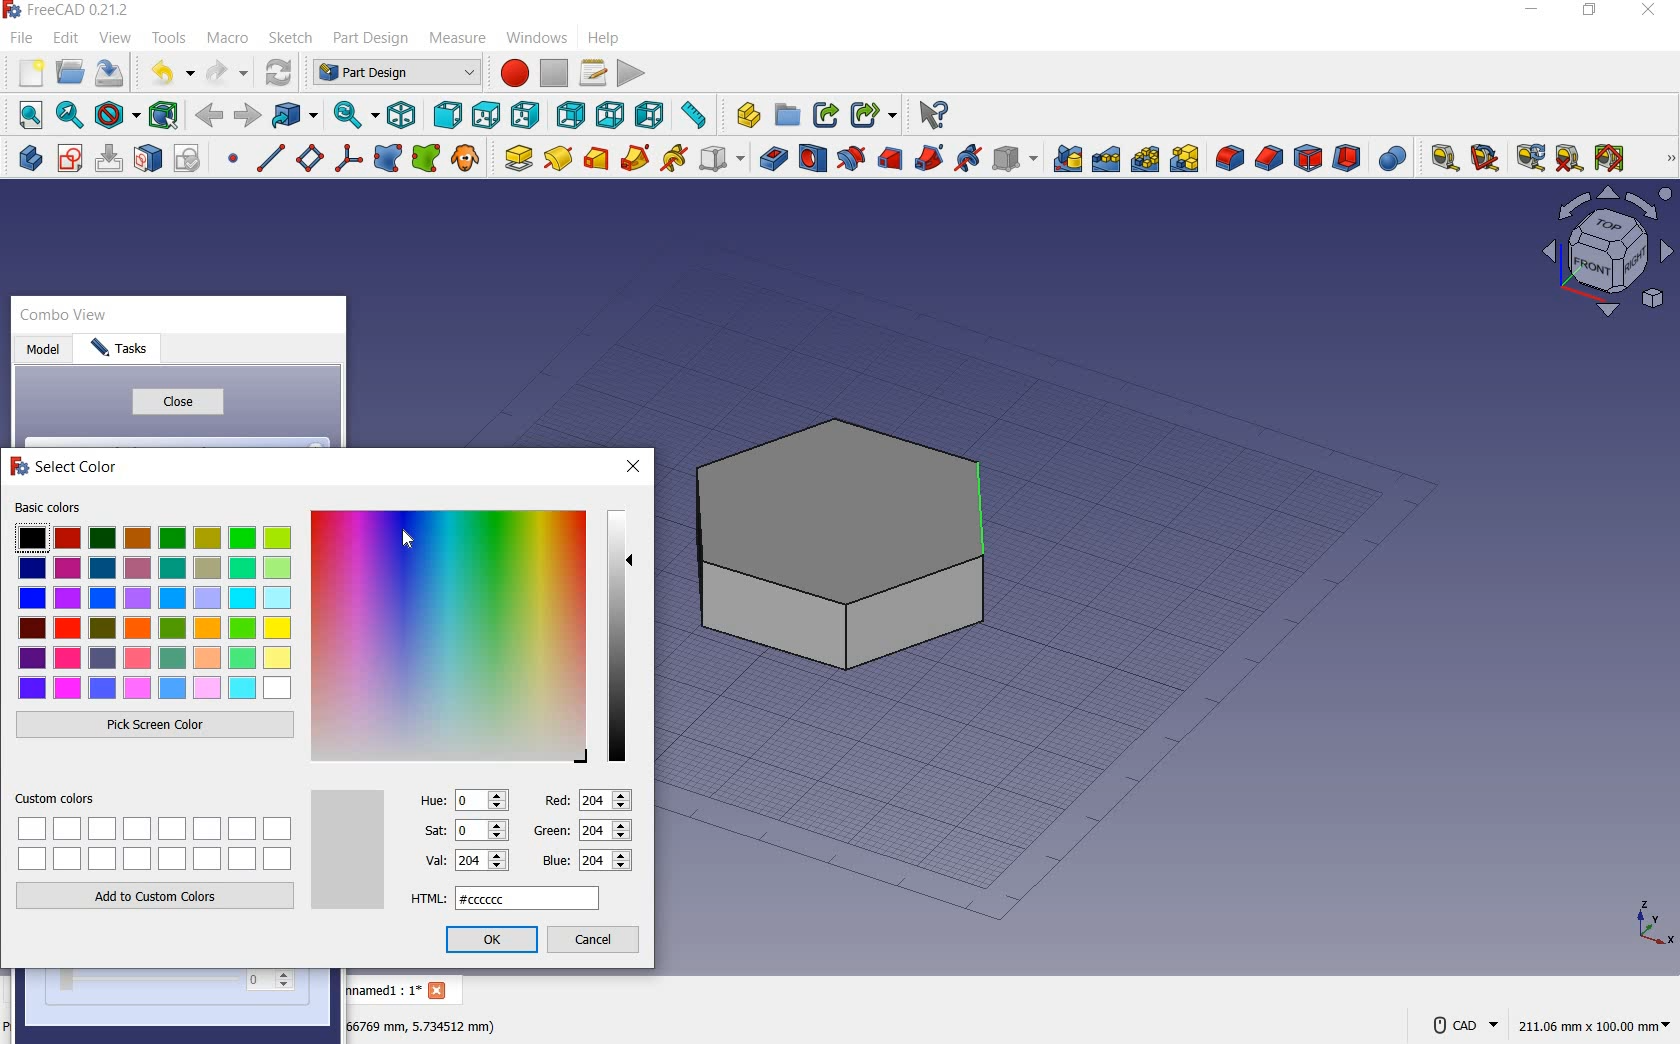 The height and width of the screenshot is (1044, 1680). I want to click on additive loft, so click(596, 158).